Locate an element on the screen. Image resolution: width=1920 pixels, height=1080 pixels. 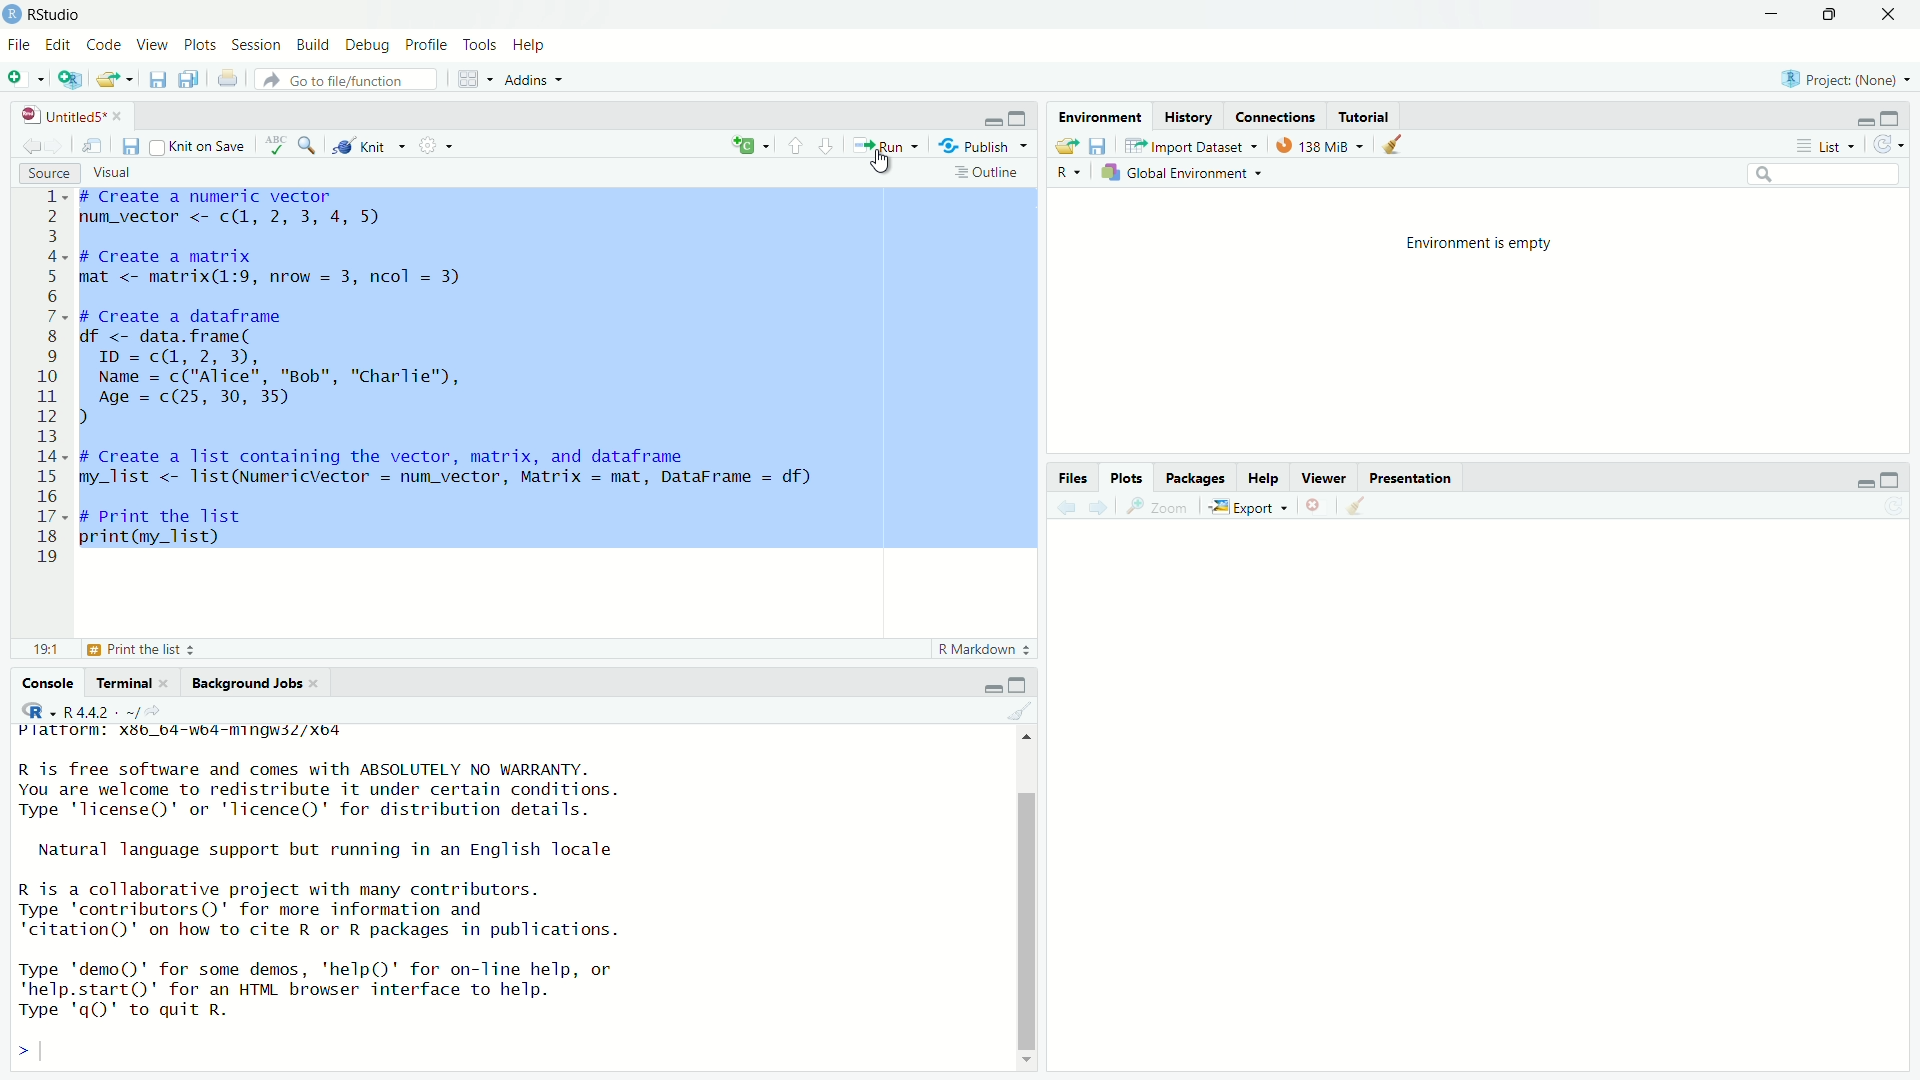
refresh is located at coordinates (1889, 143).